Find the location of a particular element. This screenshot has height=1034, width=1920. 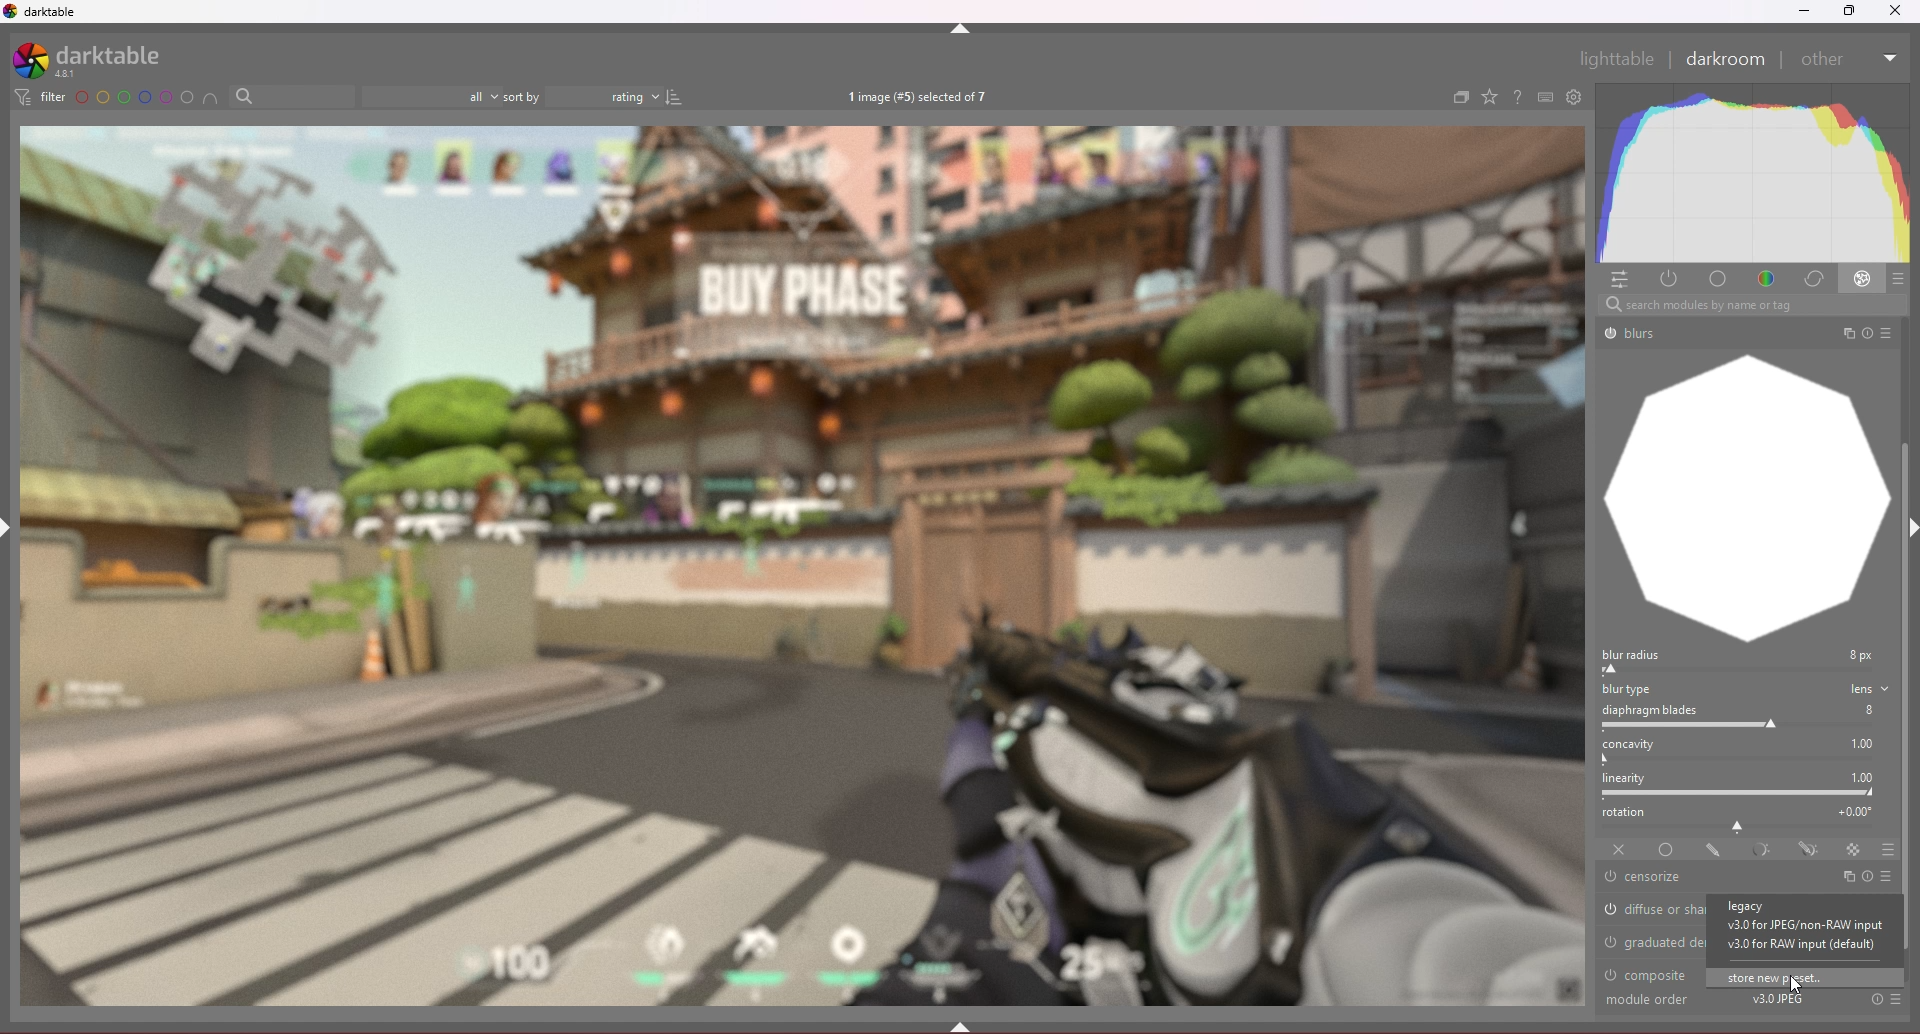

 is located at coordinates (1890, 58).